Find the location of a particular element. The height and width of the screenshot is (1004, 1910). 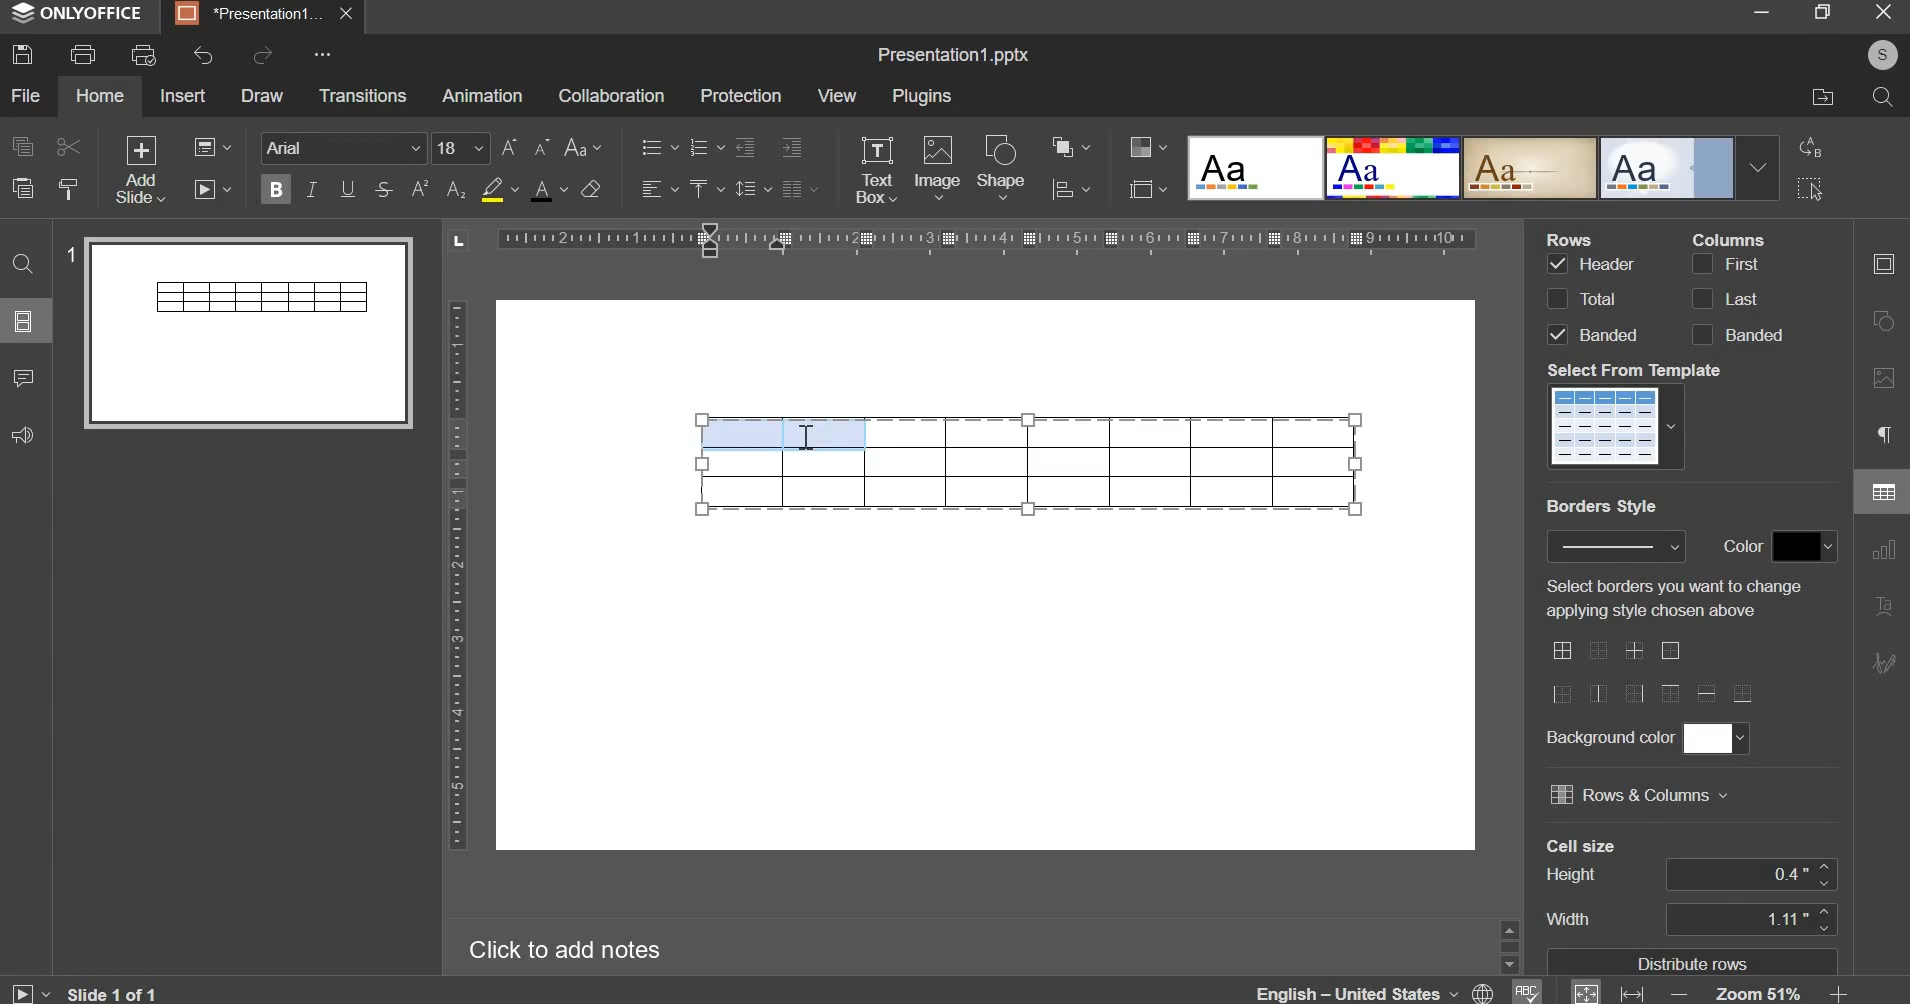

change layout is located at coordinates (211, 147).